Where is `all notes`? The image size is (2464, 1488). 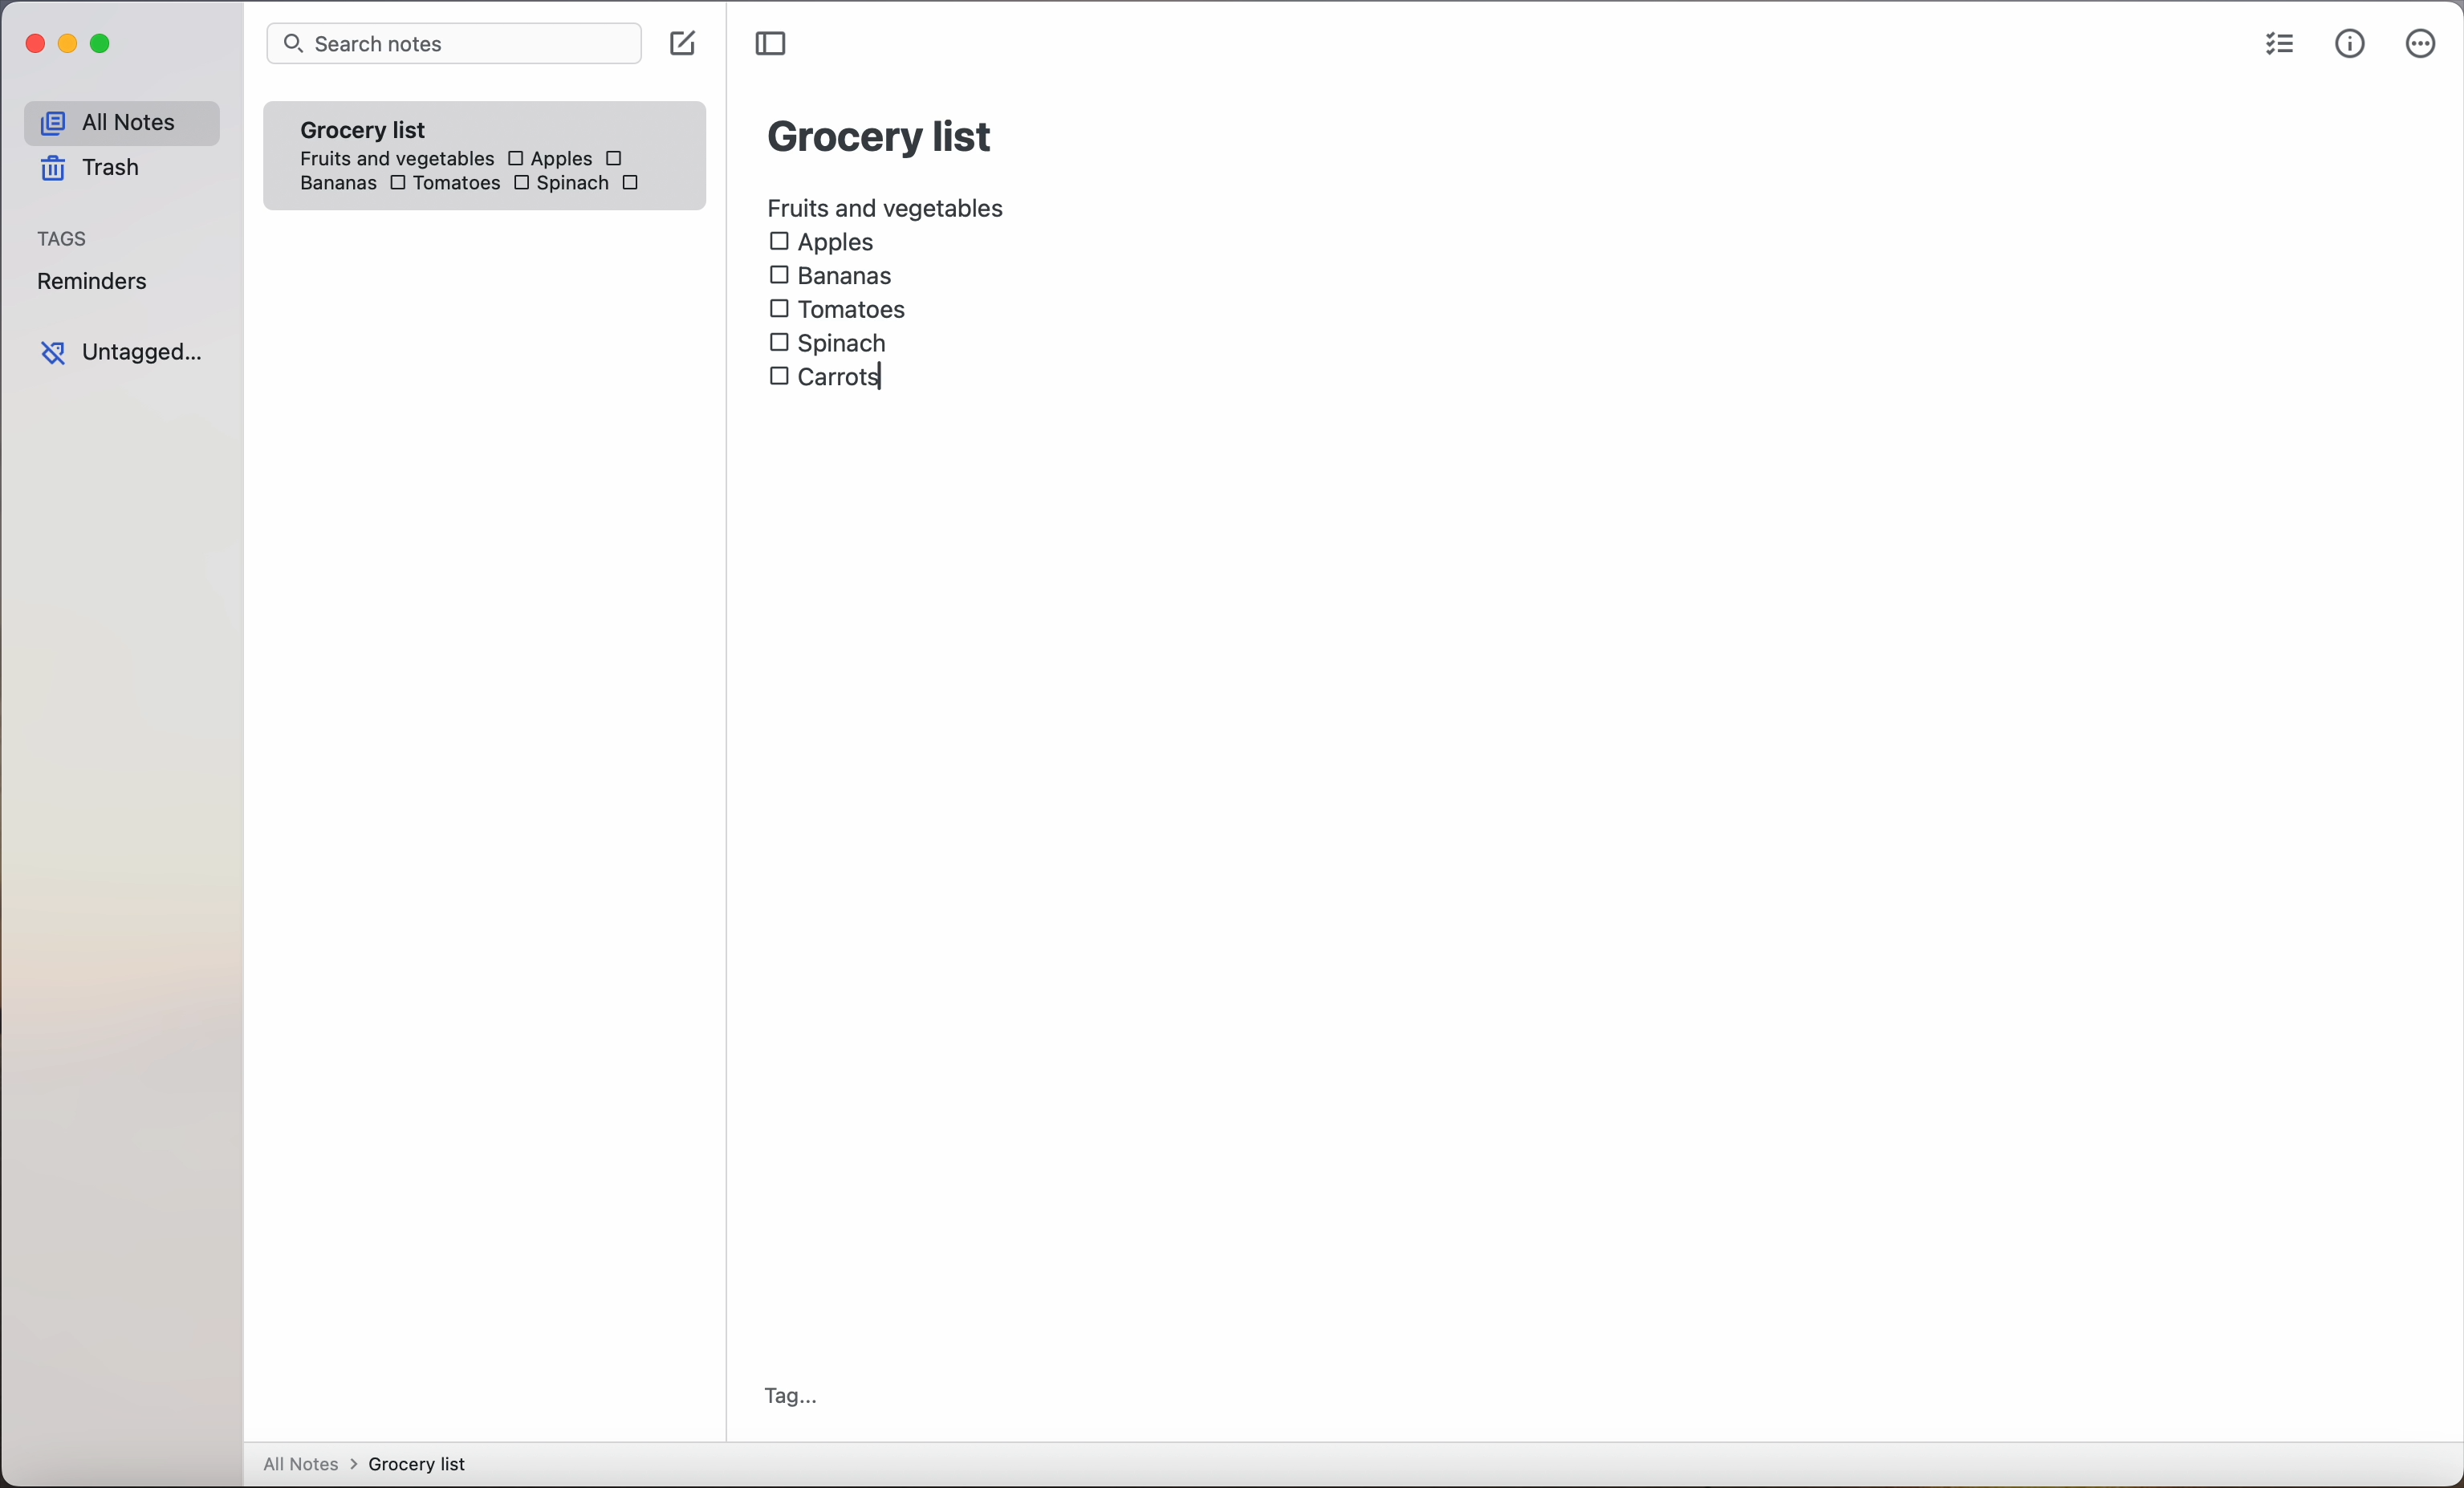 all notes is located at coordinates (120, 123).